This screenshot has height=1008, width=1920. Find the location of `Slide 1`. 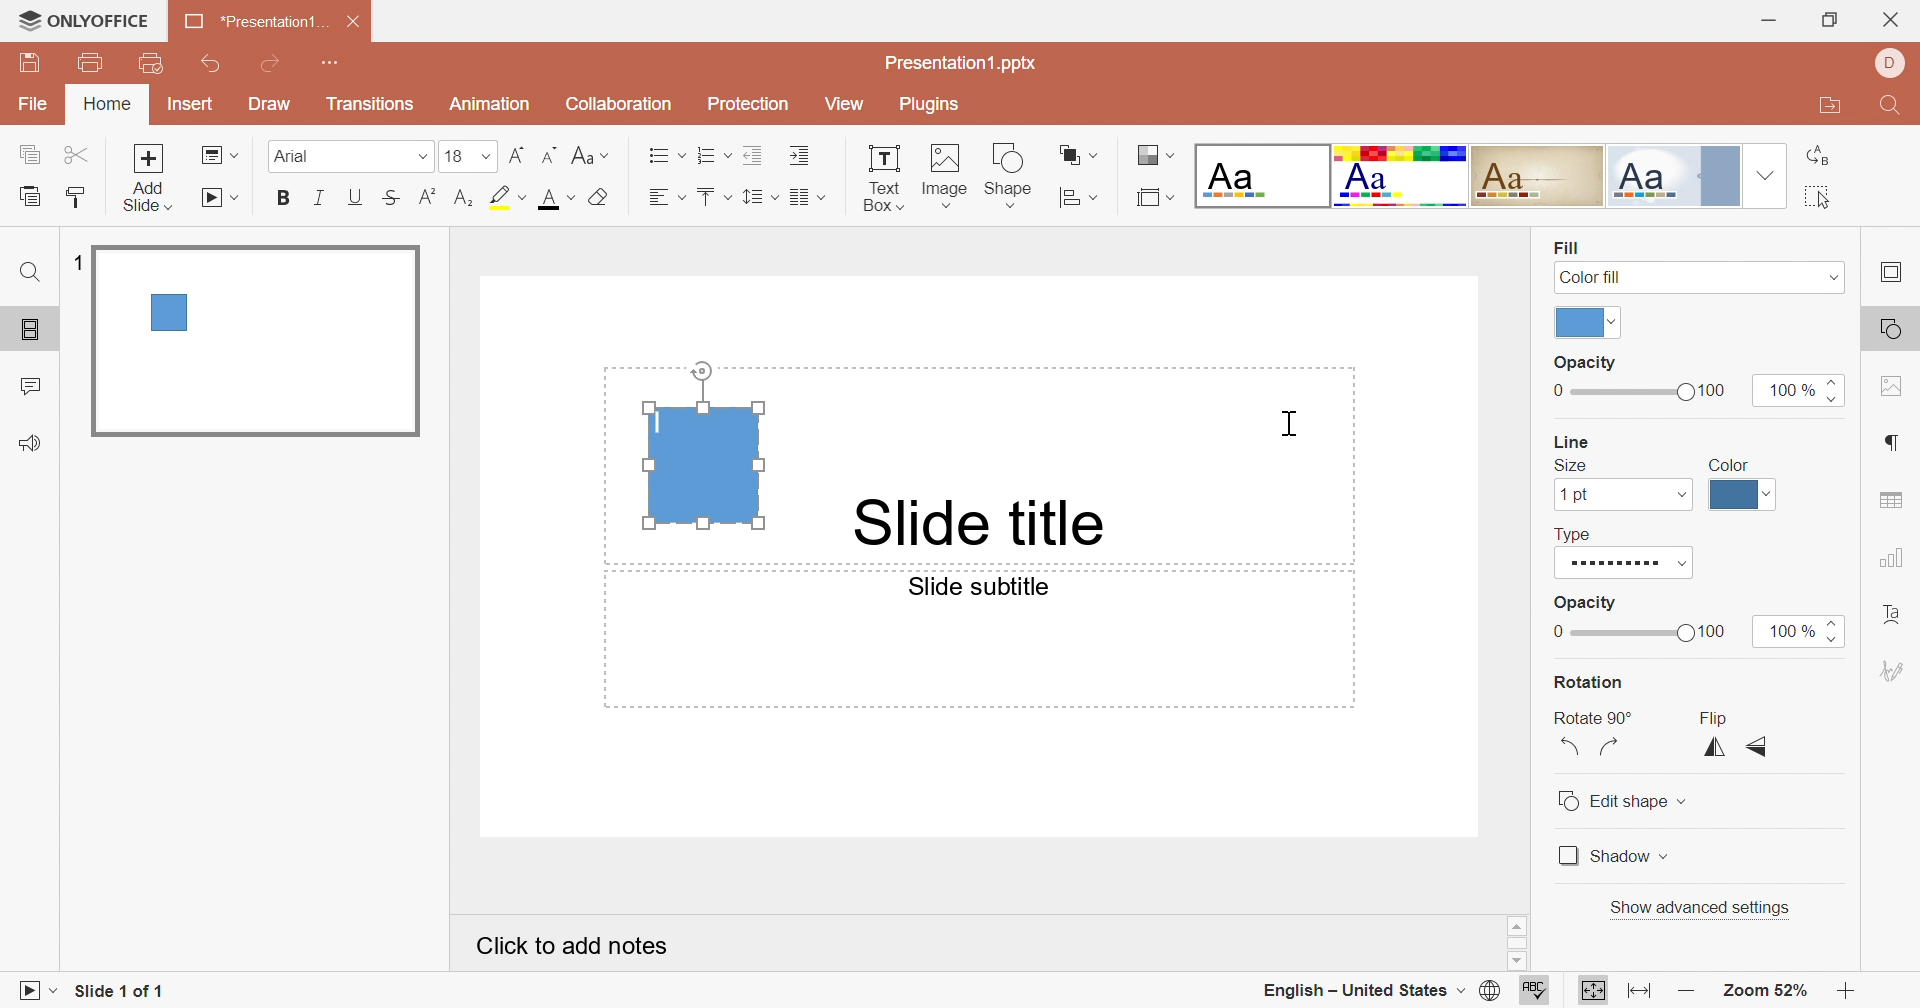

Slide 1 is located at coordinates (260, 343).